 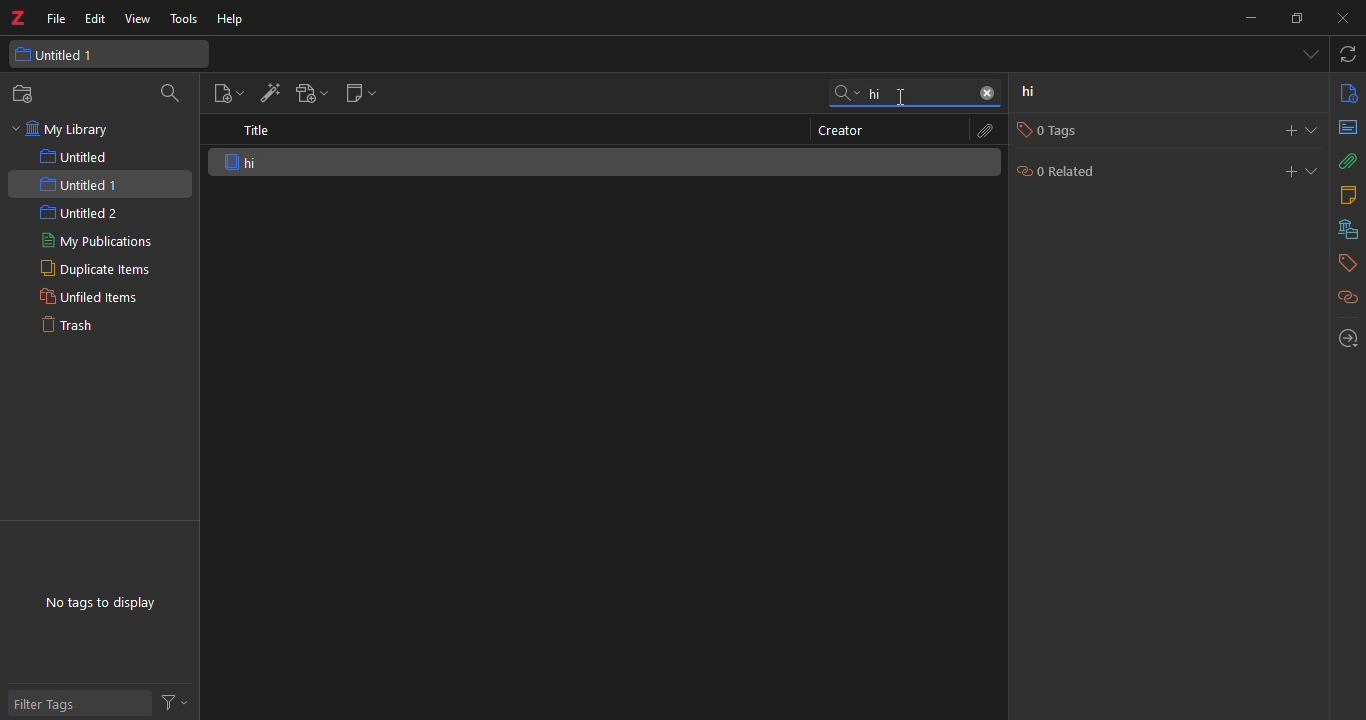 I want to click on my library, so click(x=73, y=130).